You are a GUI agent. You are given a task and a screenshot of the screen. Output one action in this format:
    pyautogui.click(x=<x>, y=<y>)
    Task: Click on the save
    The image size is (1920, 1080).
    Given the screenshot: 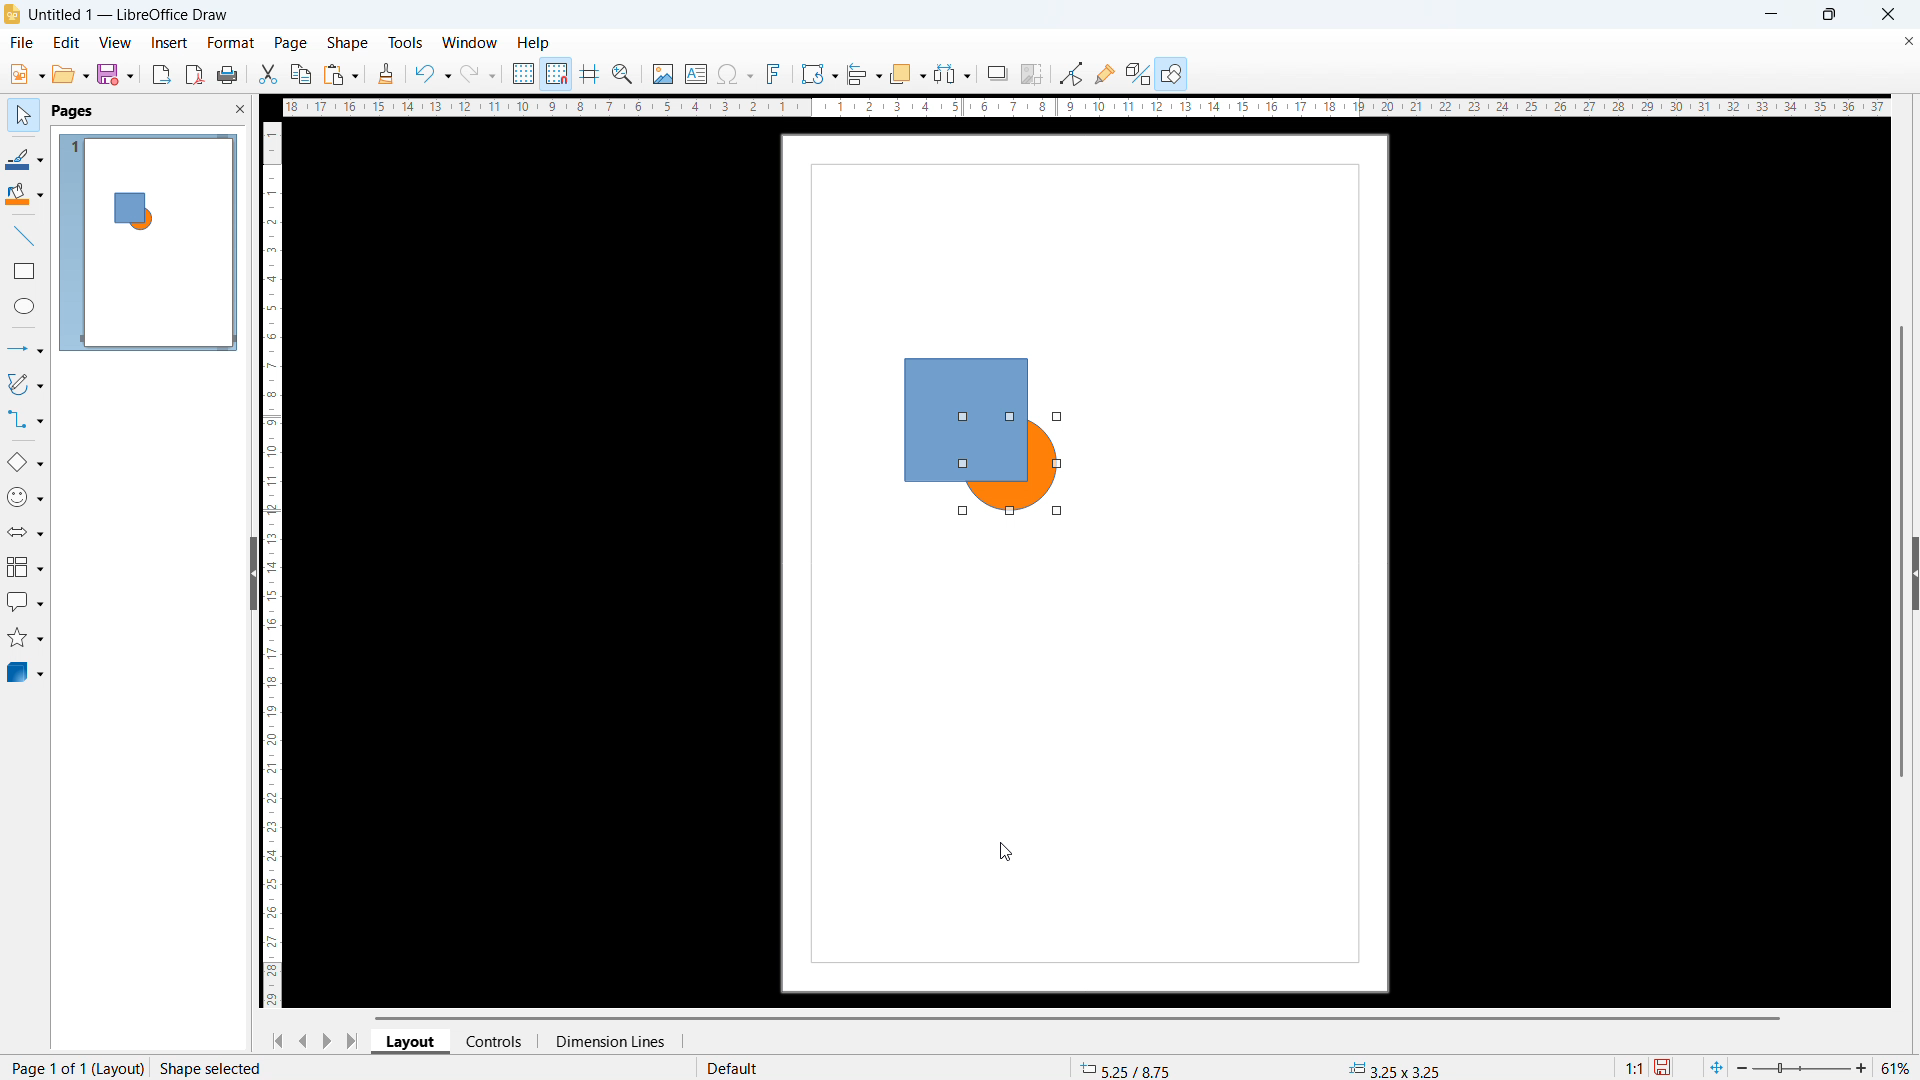 What is the action you would take?
    pyautogui.click(x=1665, y=1066)
    